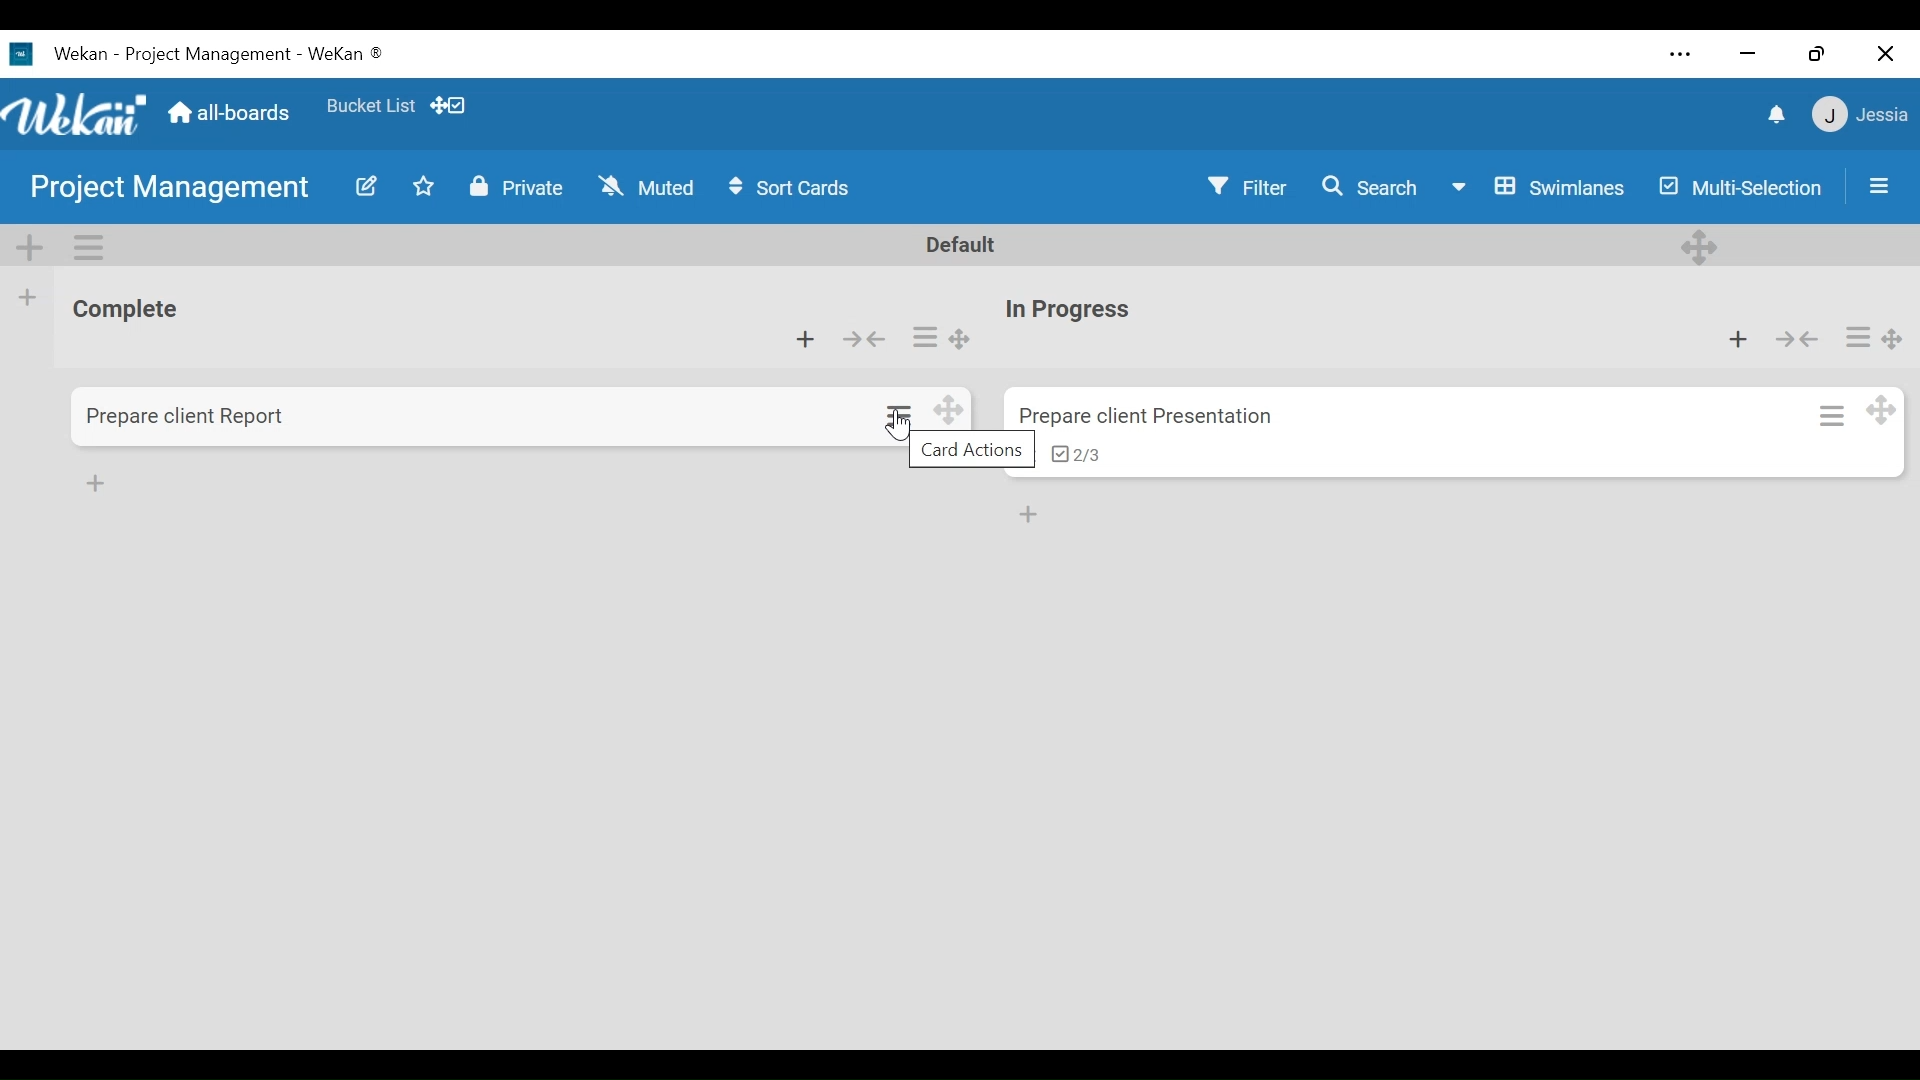 The height and width of the screenshot is (1080, 1920). Describe the element at coordinates (1876, 184) in the screenshot. I see `Sidebar` at that location.